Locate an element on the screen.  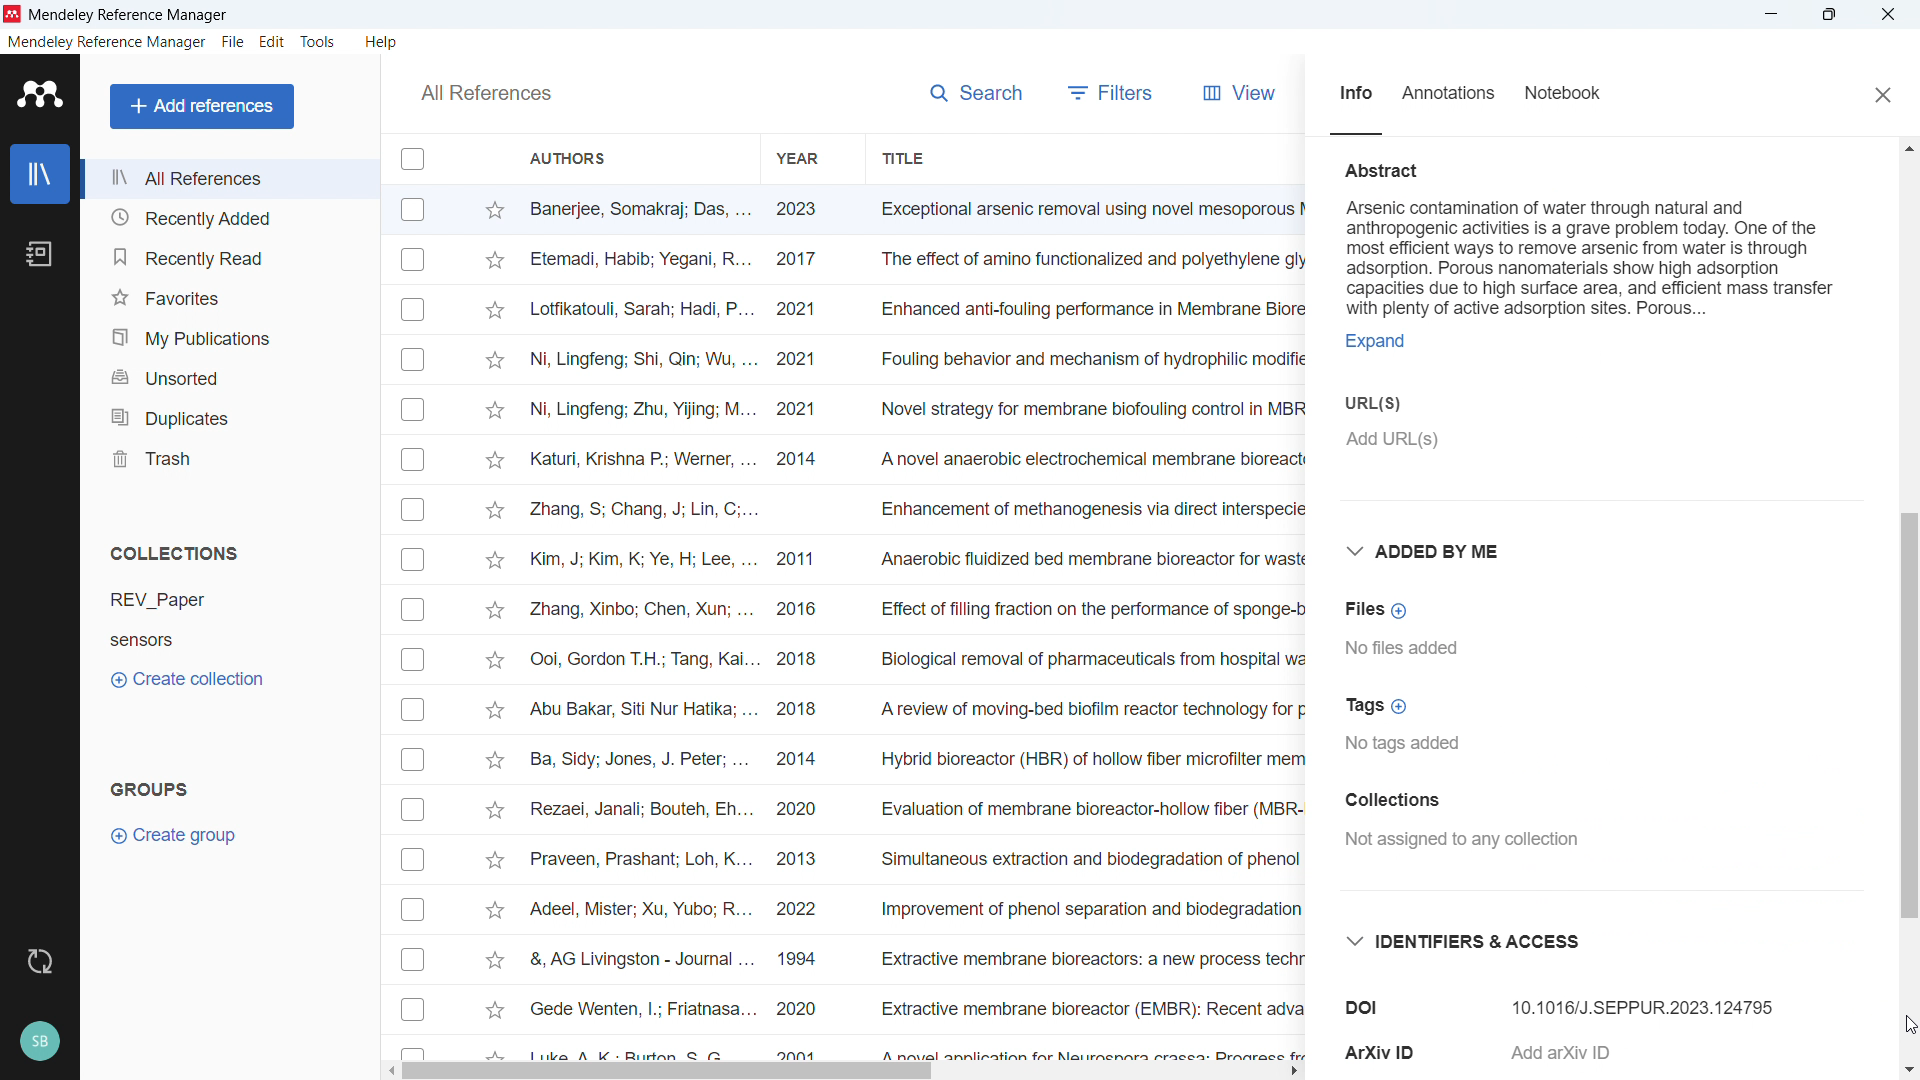
Maximise  is located at coordinates (1830, 15).